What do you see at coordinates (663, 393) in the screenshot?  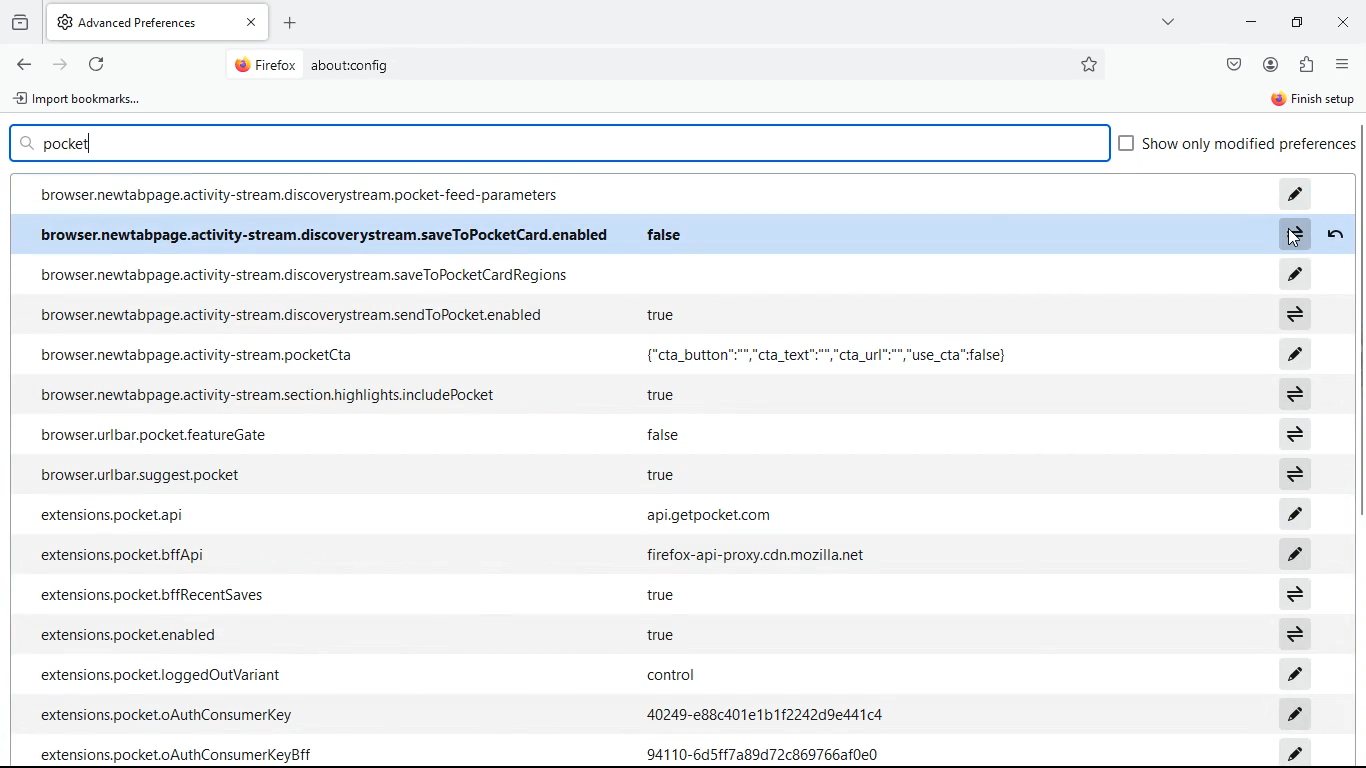 I see `true` at bounding box center [663, 393].